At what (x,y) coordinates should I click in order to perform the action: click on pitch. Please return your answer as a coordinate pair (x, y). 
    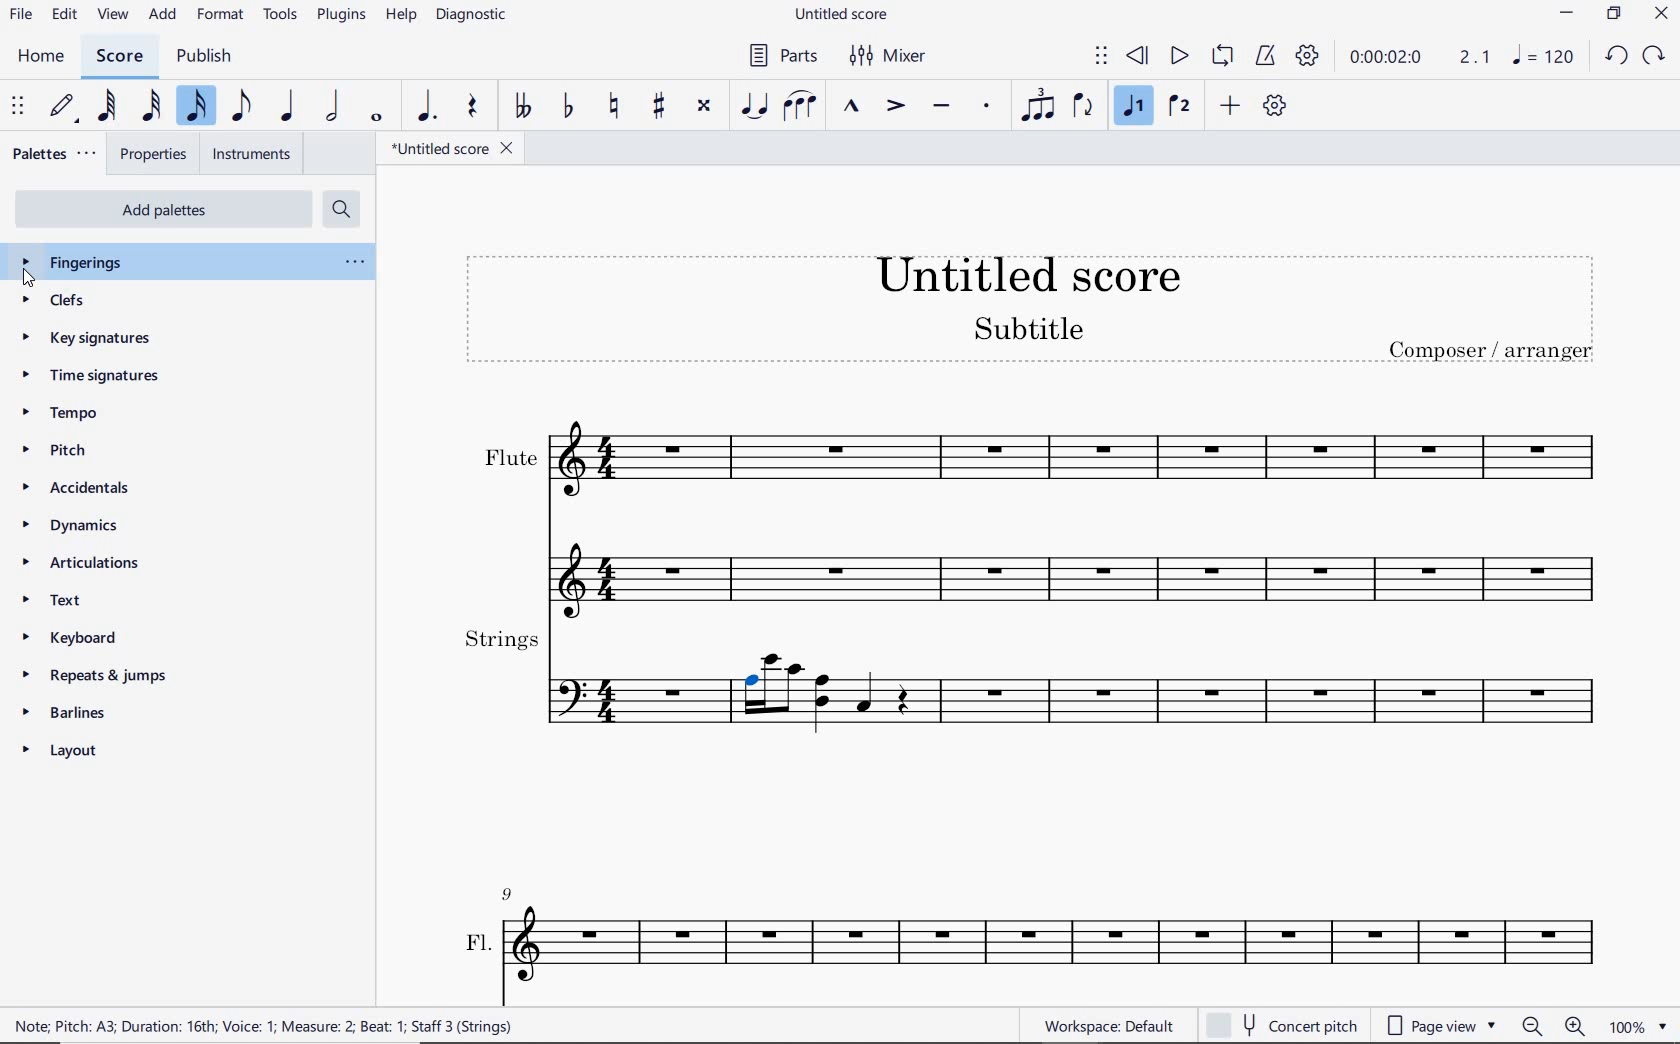
    Looking at the image, I should click on (72, 451).